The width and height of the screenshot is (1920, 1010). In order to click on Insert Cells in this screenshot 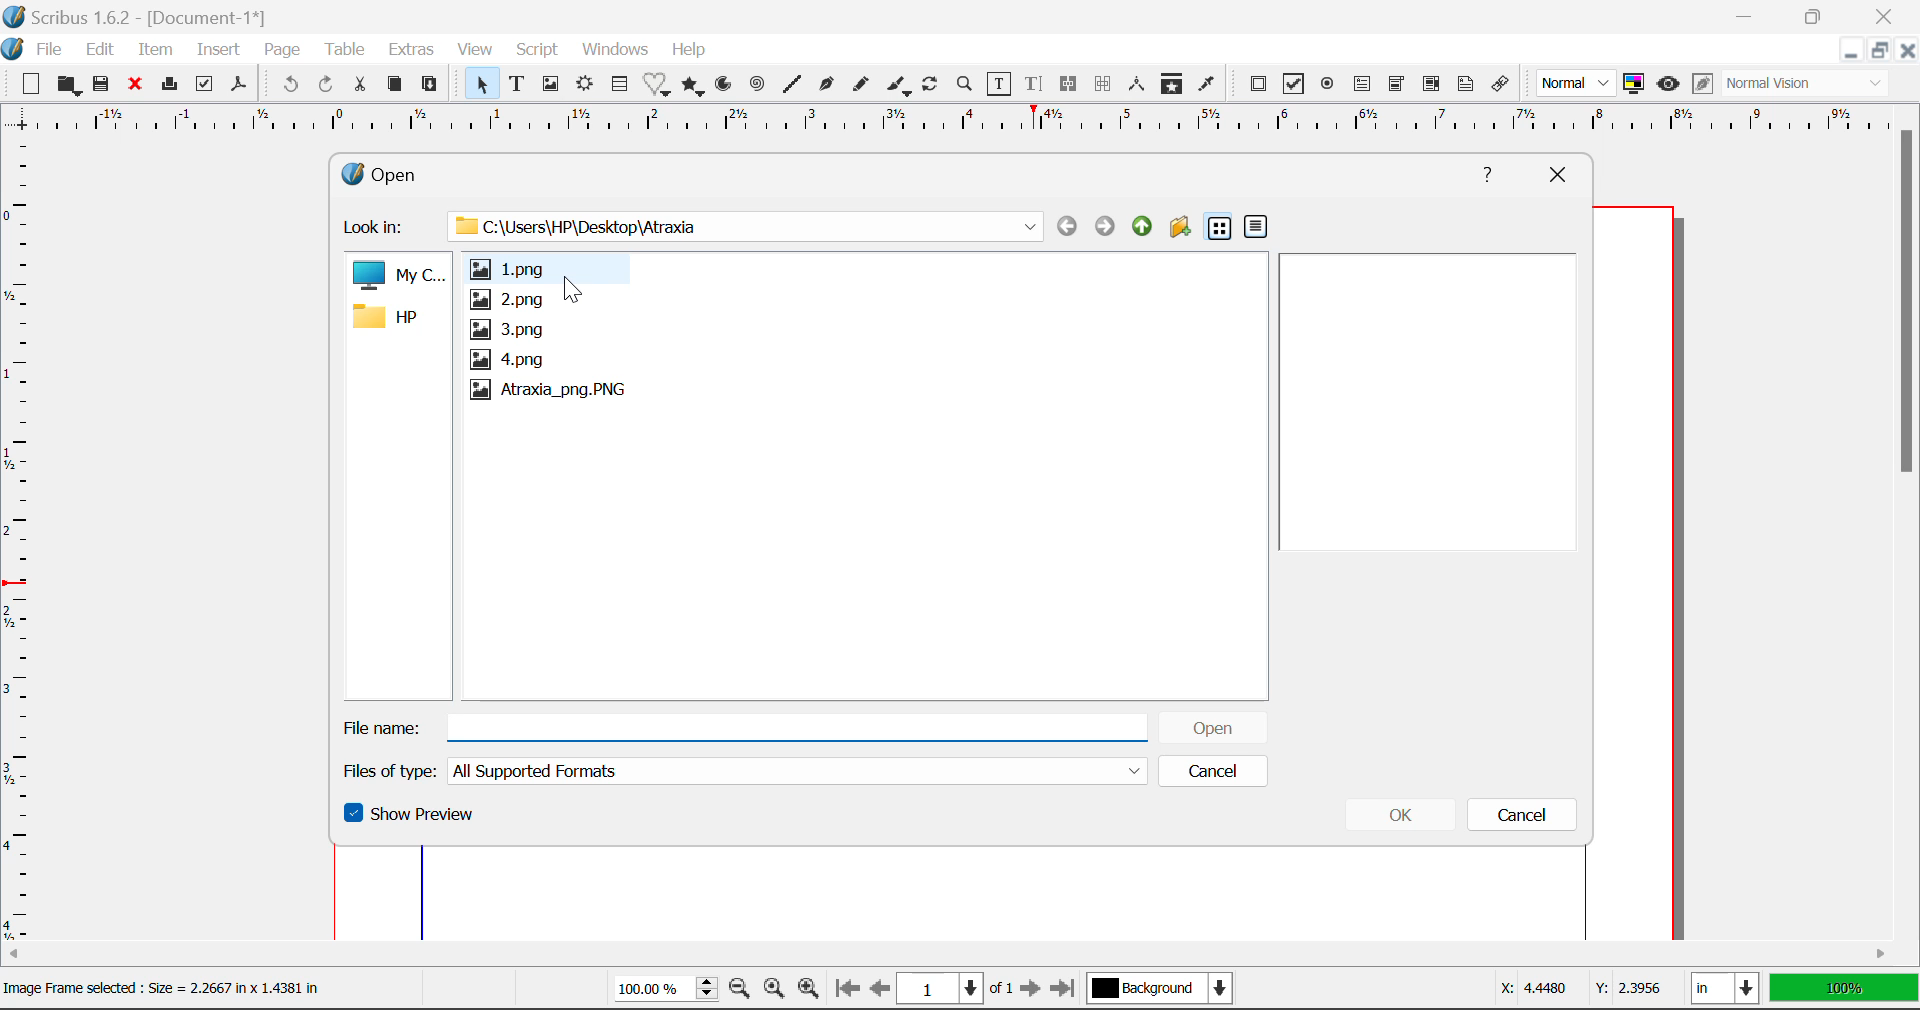, I will do `click(618, 87)`.